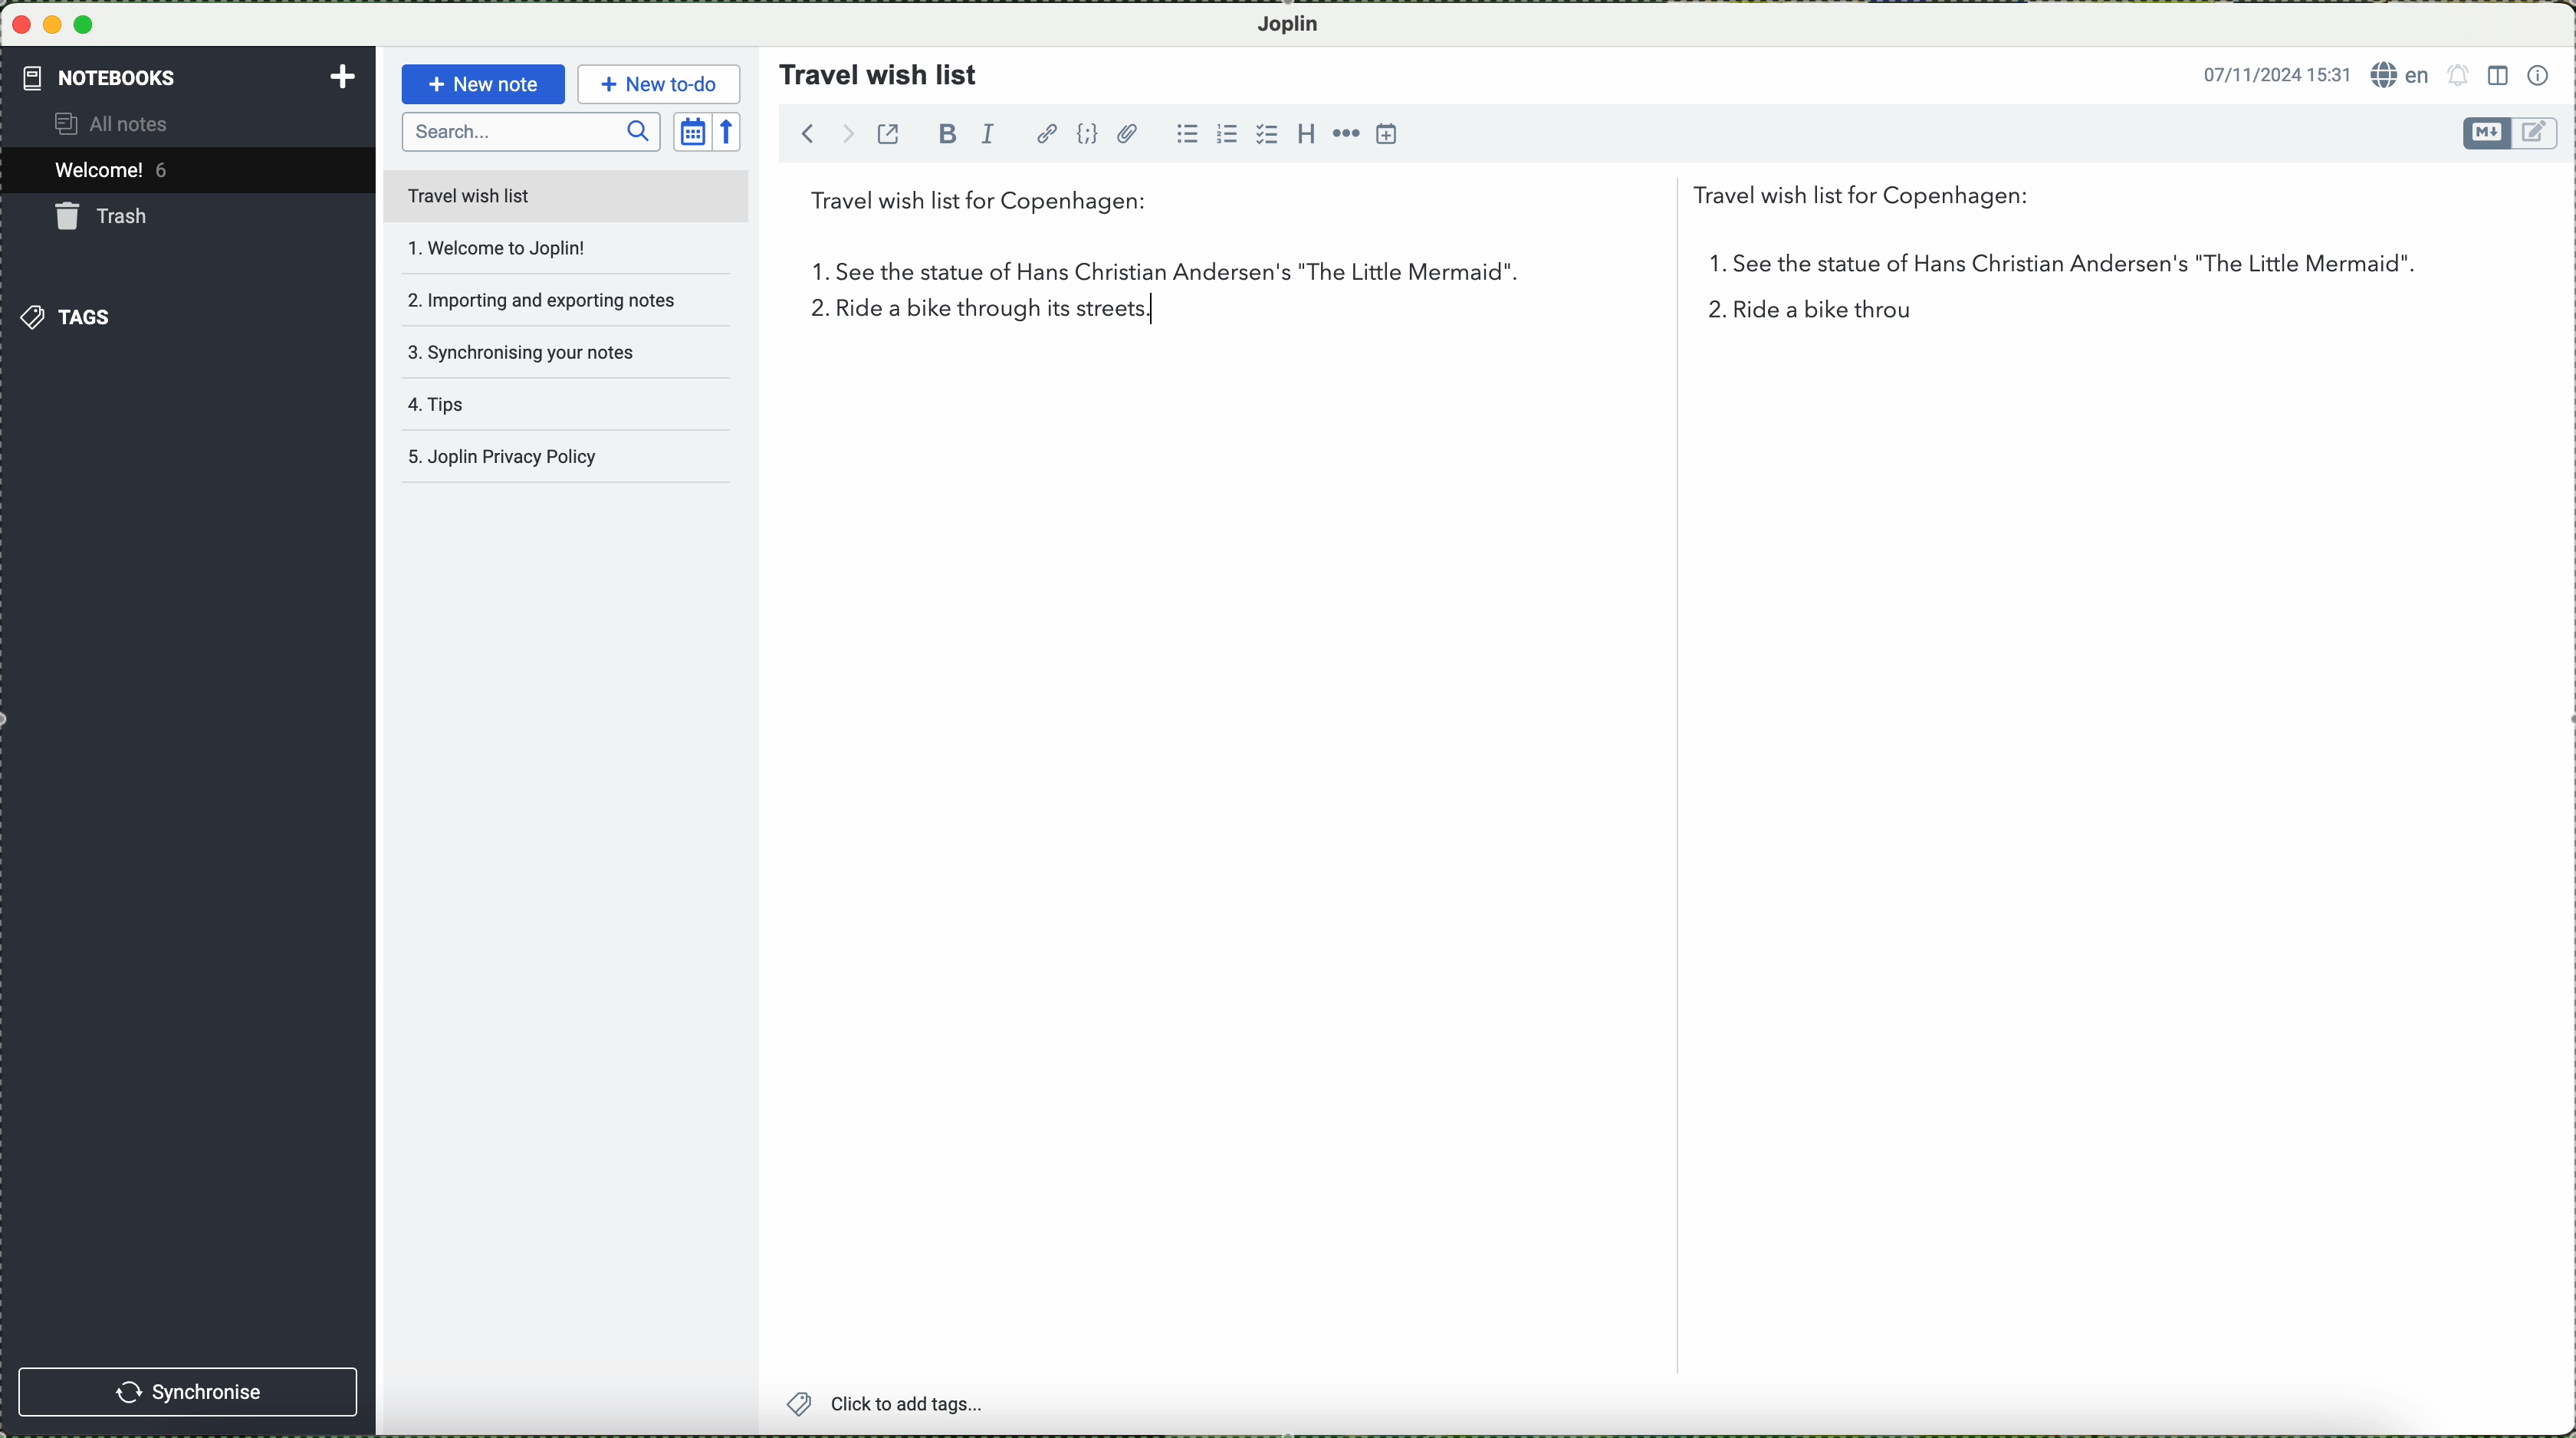 This screenshot has width=2576, height=1438. Describe the element at coordinates (1226, 126) in the screenshot. I see `numbered list` at that location.